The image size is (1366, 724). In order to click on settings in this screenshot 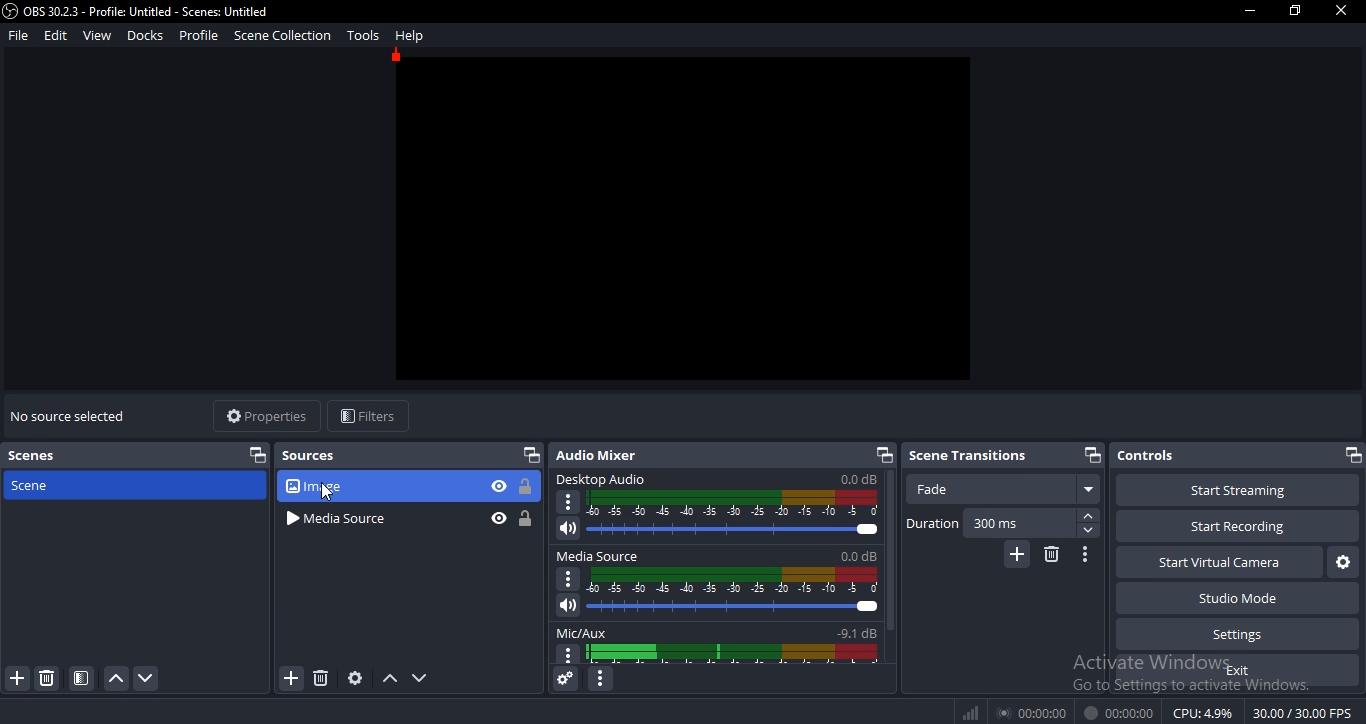, I will do `click(1231, 635)`.